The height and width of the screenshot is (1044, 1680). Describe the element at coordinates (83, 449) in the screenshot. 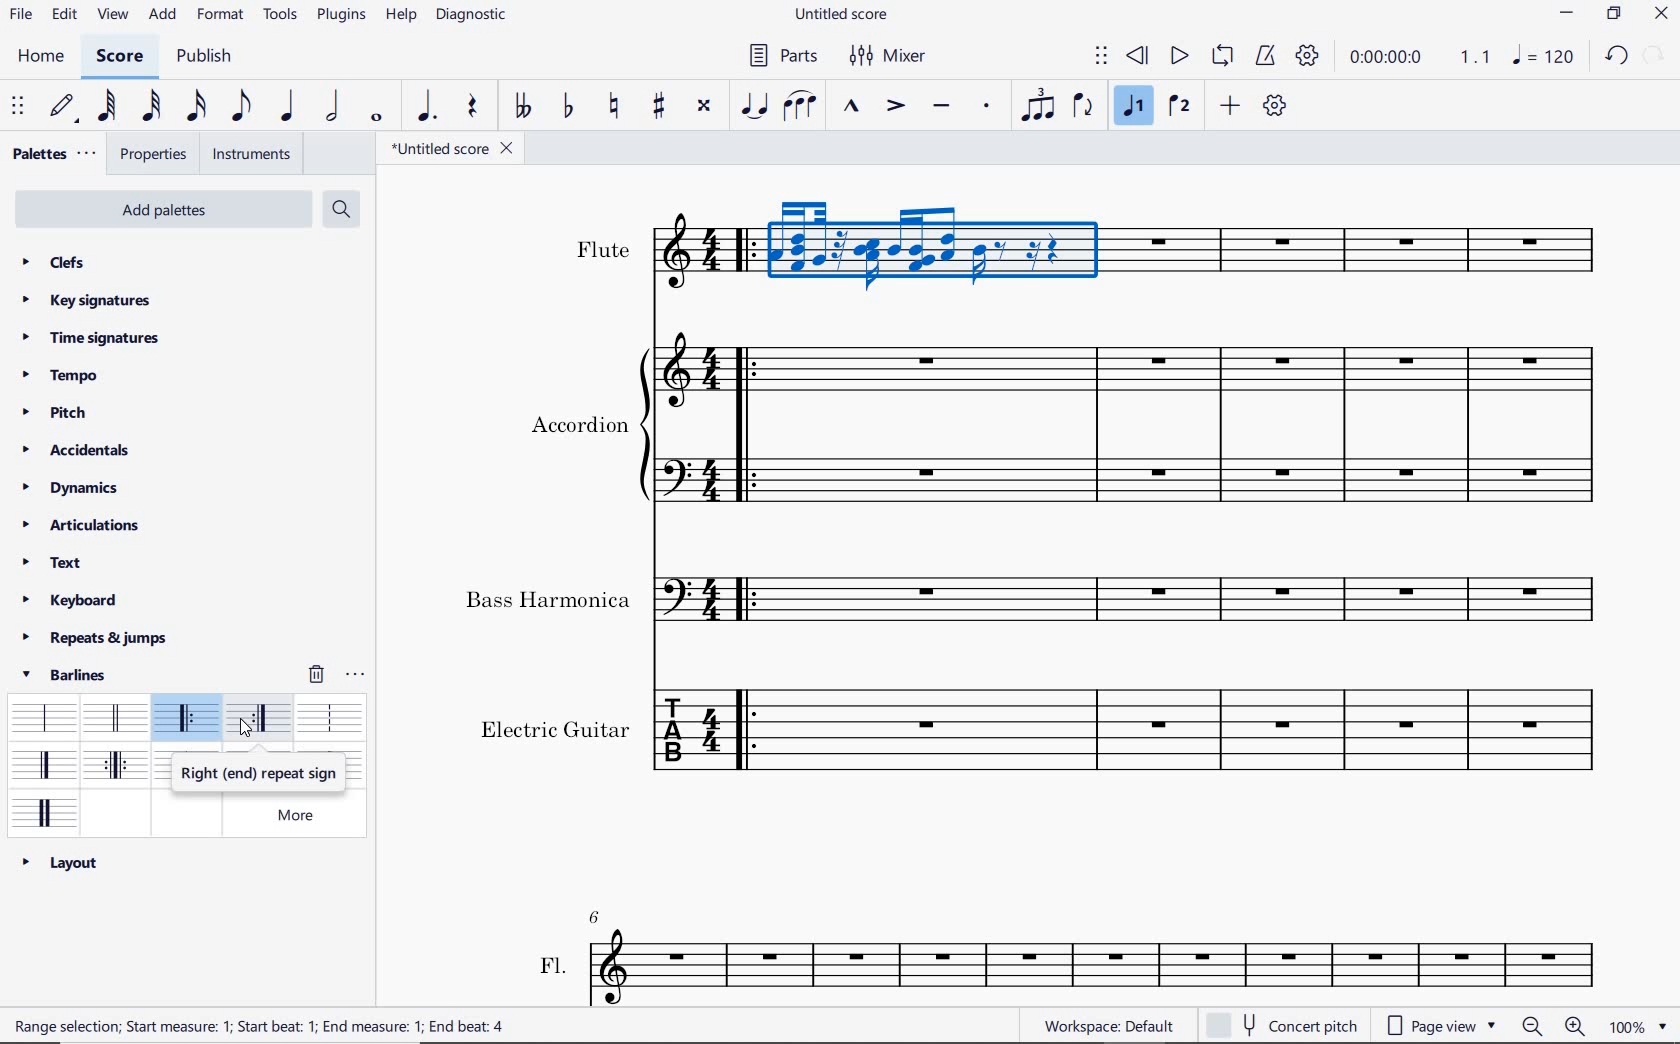

I see `accidentals` at that location.